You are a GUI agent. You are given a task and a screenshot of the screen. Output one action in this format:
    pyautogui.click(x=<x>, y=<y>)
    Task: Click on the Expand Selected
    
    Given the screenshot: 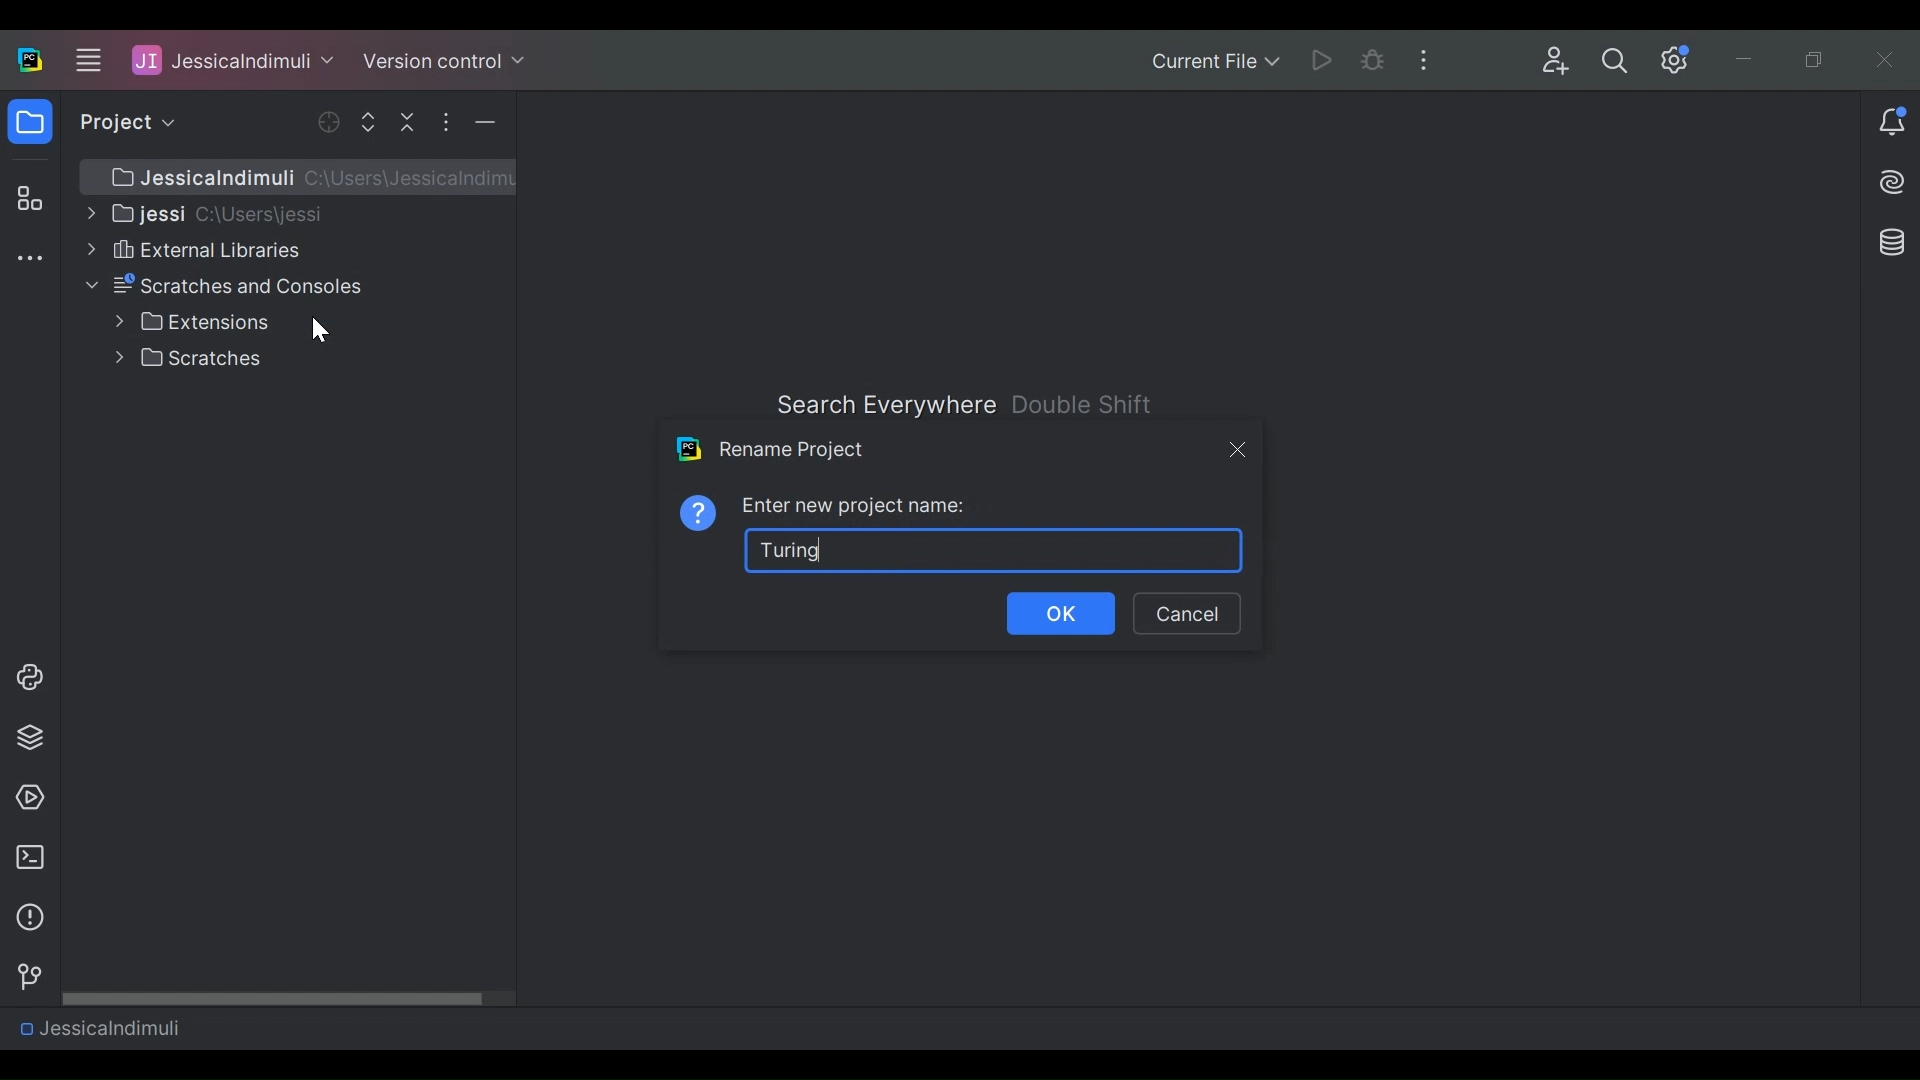 What is the action you would take?
    pyautogui.click(x=373, y=121)
    